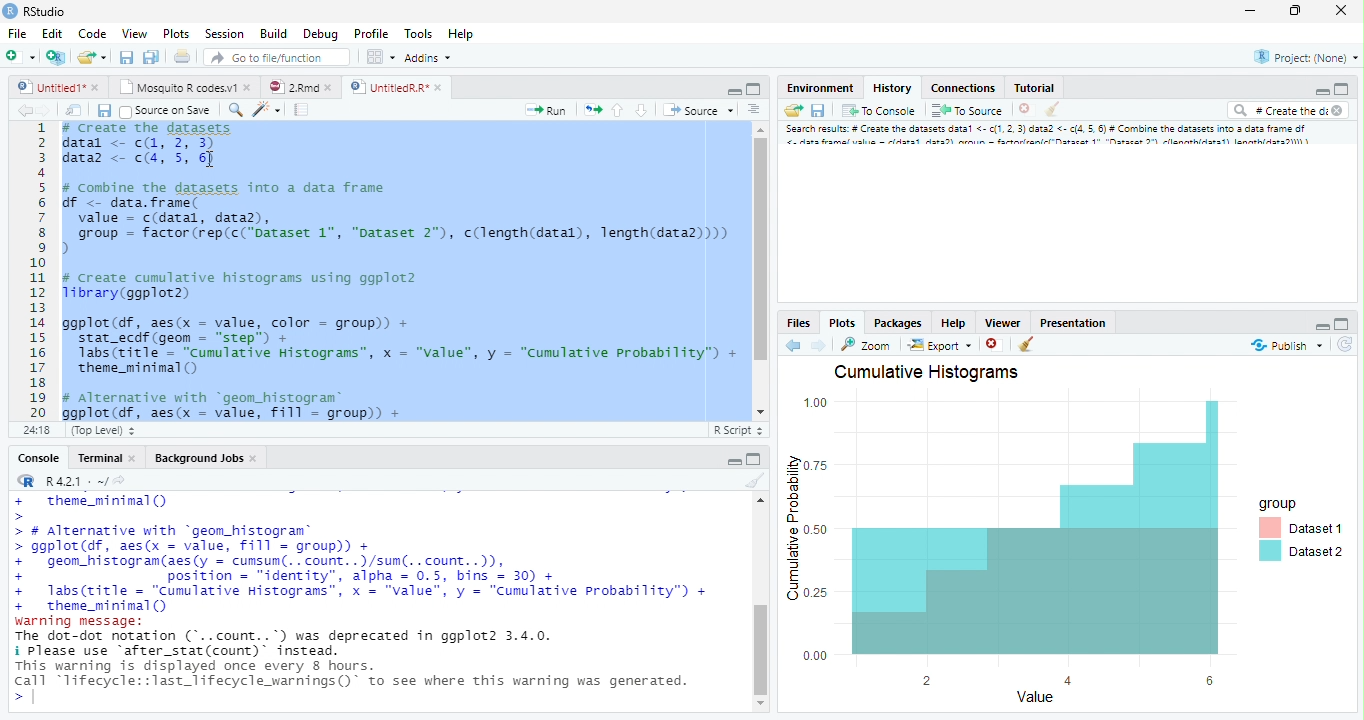  What do you see at coordinates (1052, 137) in the screenshot?
I see `Search result # create dataset data..` at bounding box center [1052, 137].